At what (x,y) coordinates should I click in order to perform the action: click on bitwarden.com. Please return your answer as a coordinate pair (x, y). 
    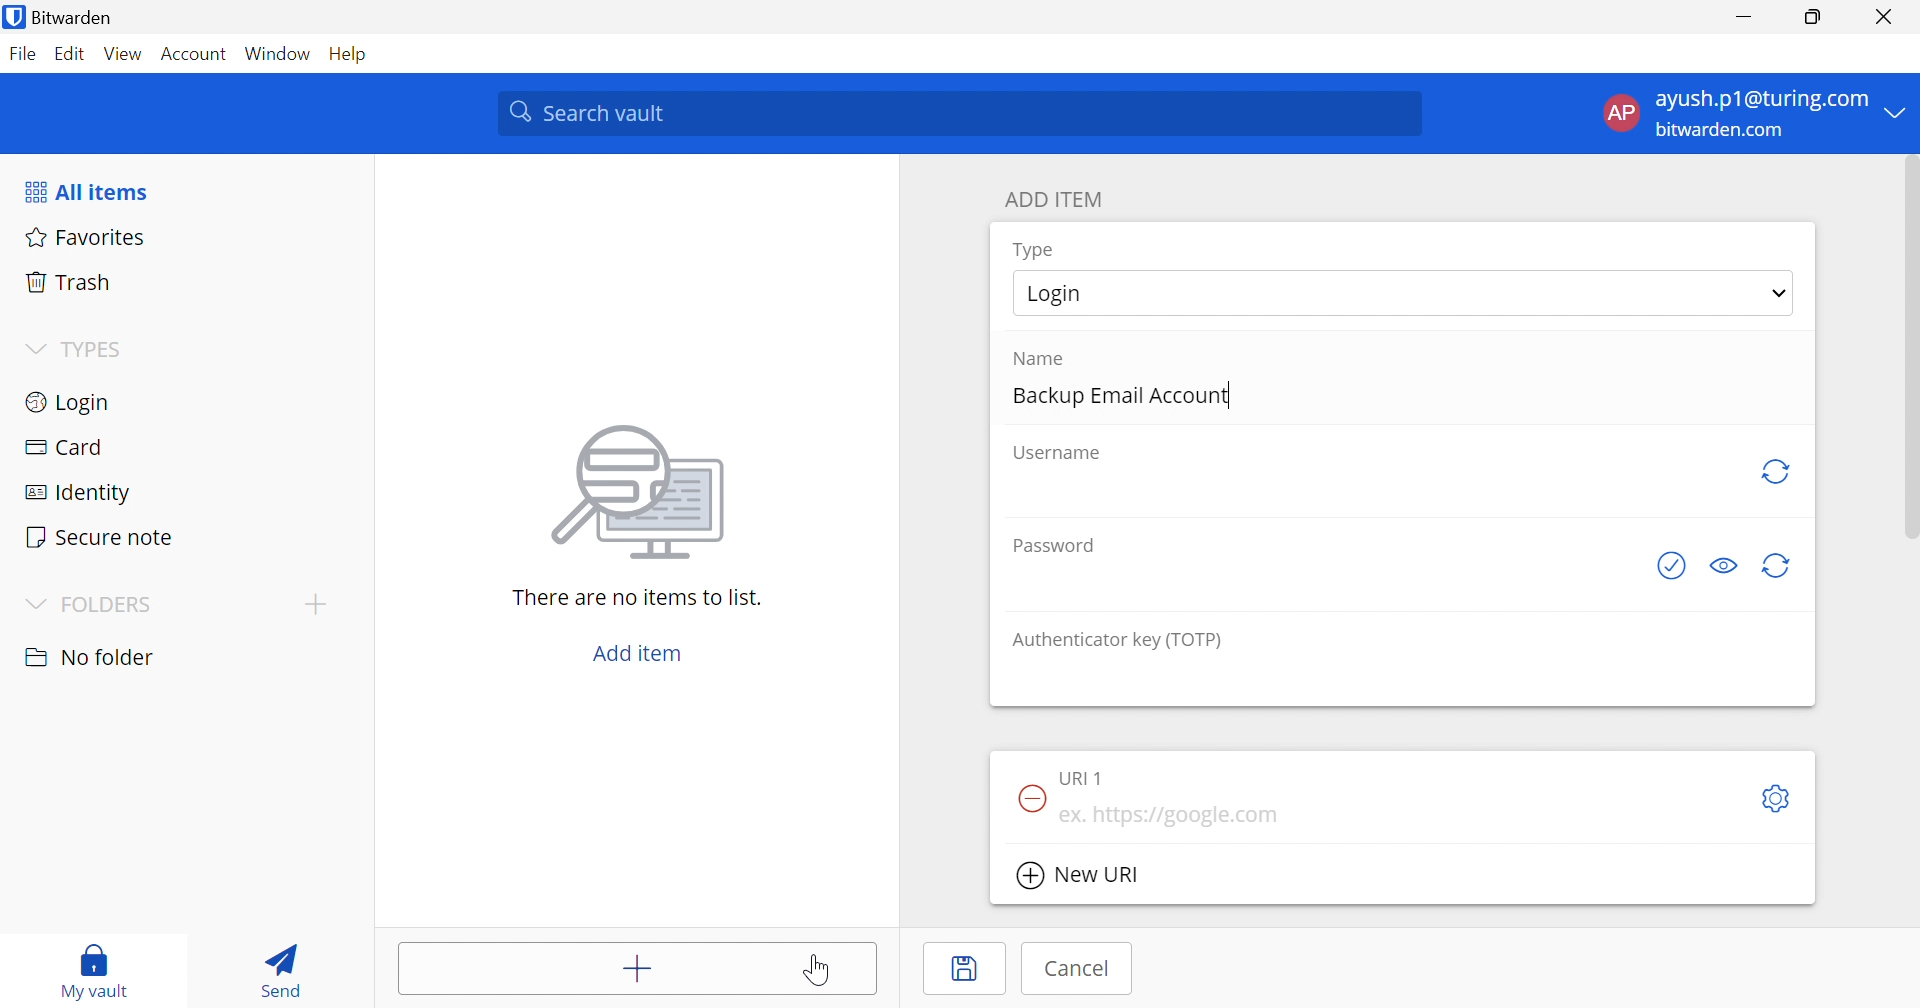
    Looking at the image, I should click on (1725, 131).